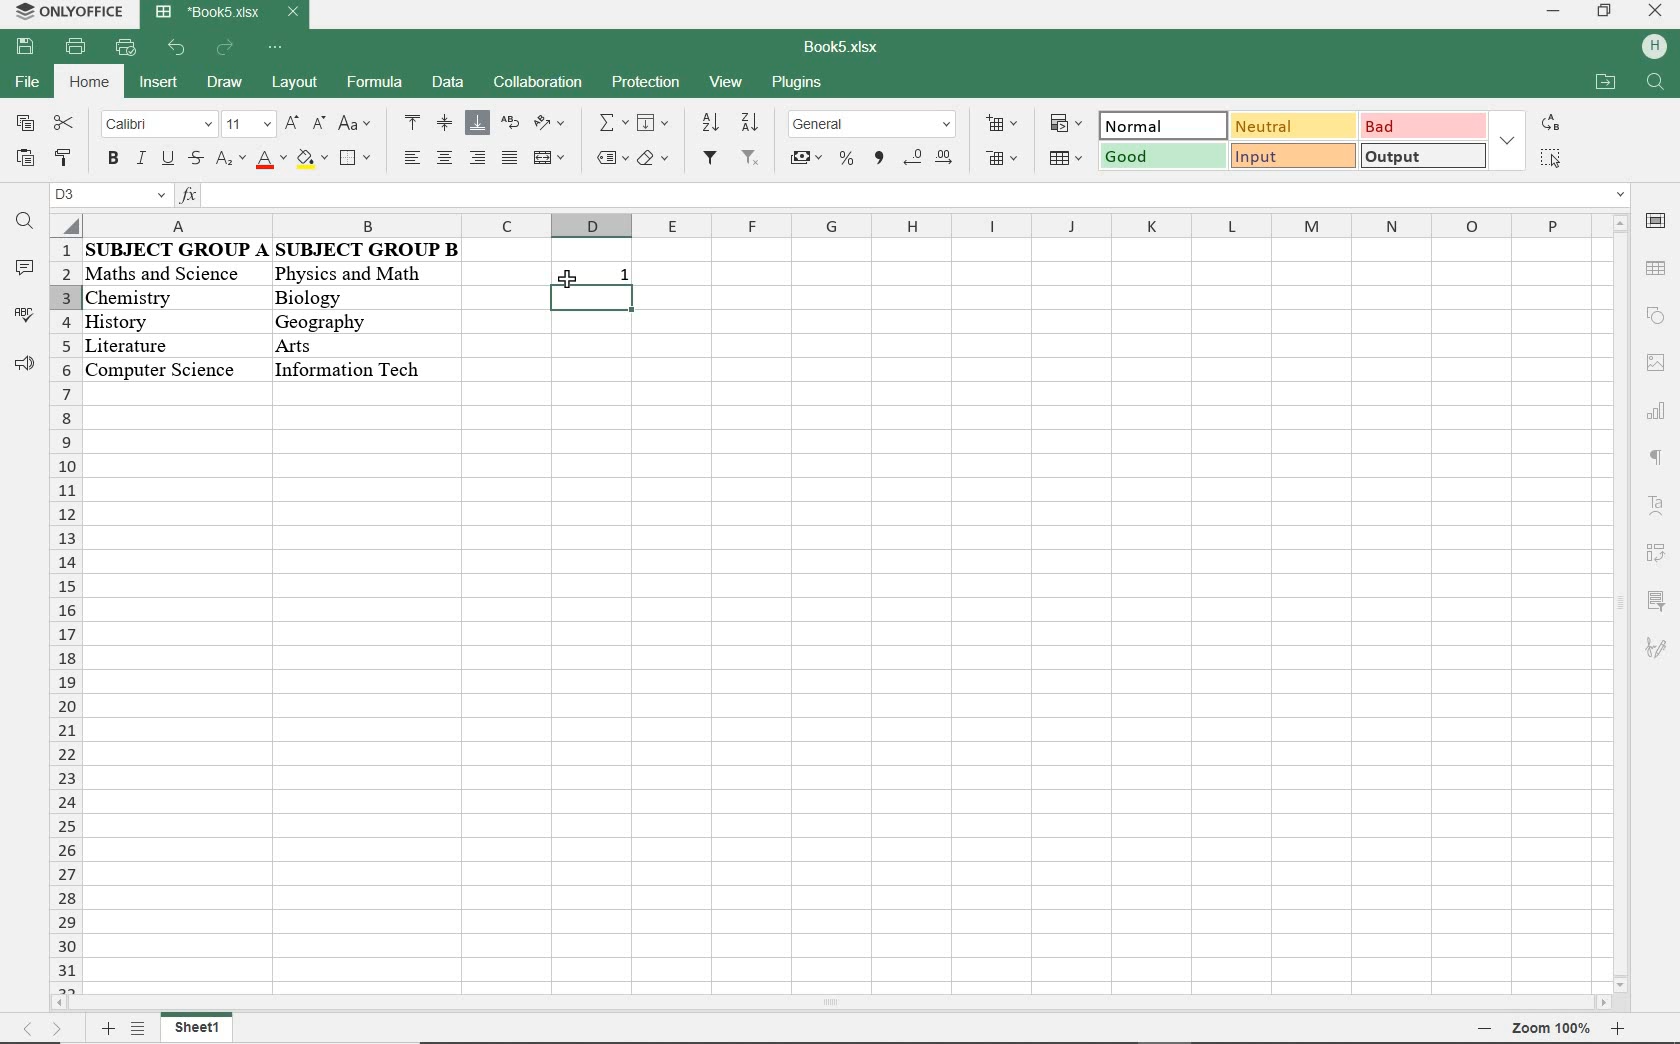 This screenshot has height=1044, width=1680. Describe the element at coordinates (25, 122) in the screenshot. I see `copy` at that location.